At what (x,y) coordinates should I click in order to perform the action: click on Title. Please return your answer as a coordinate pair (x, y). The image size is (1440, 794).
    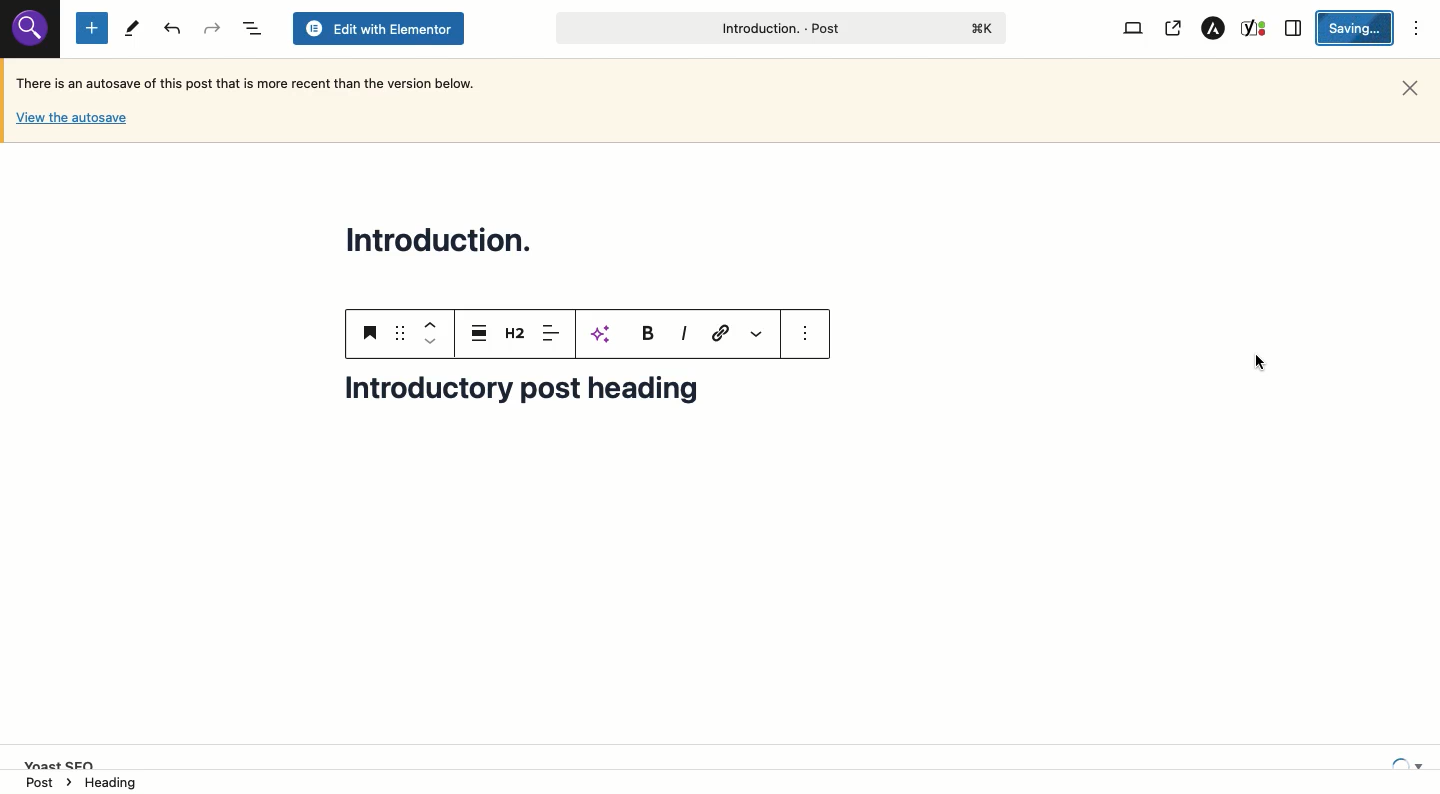
    Looking at the image, I should click on (444, 238).